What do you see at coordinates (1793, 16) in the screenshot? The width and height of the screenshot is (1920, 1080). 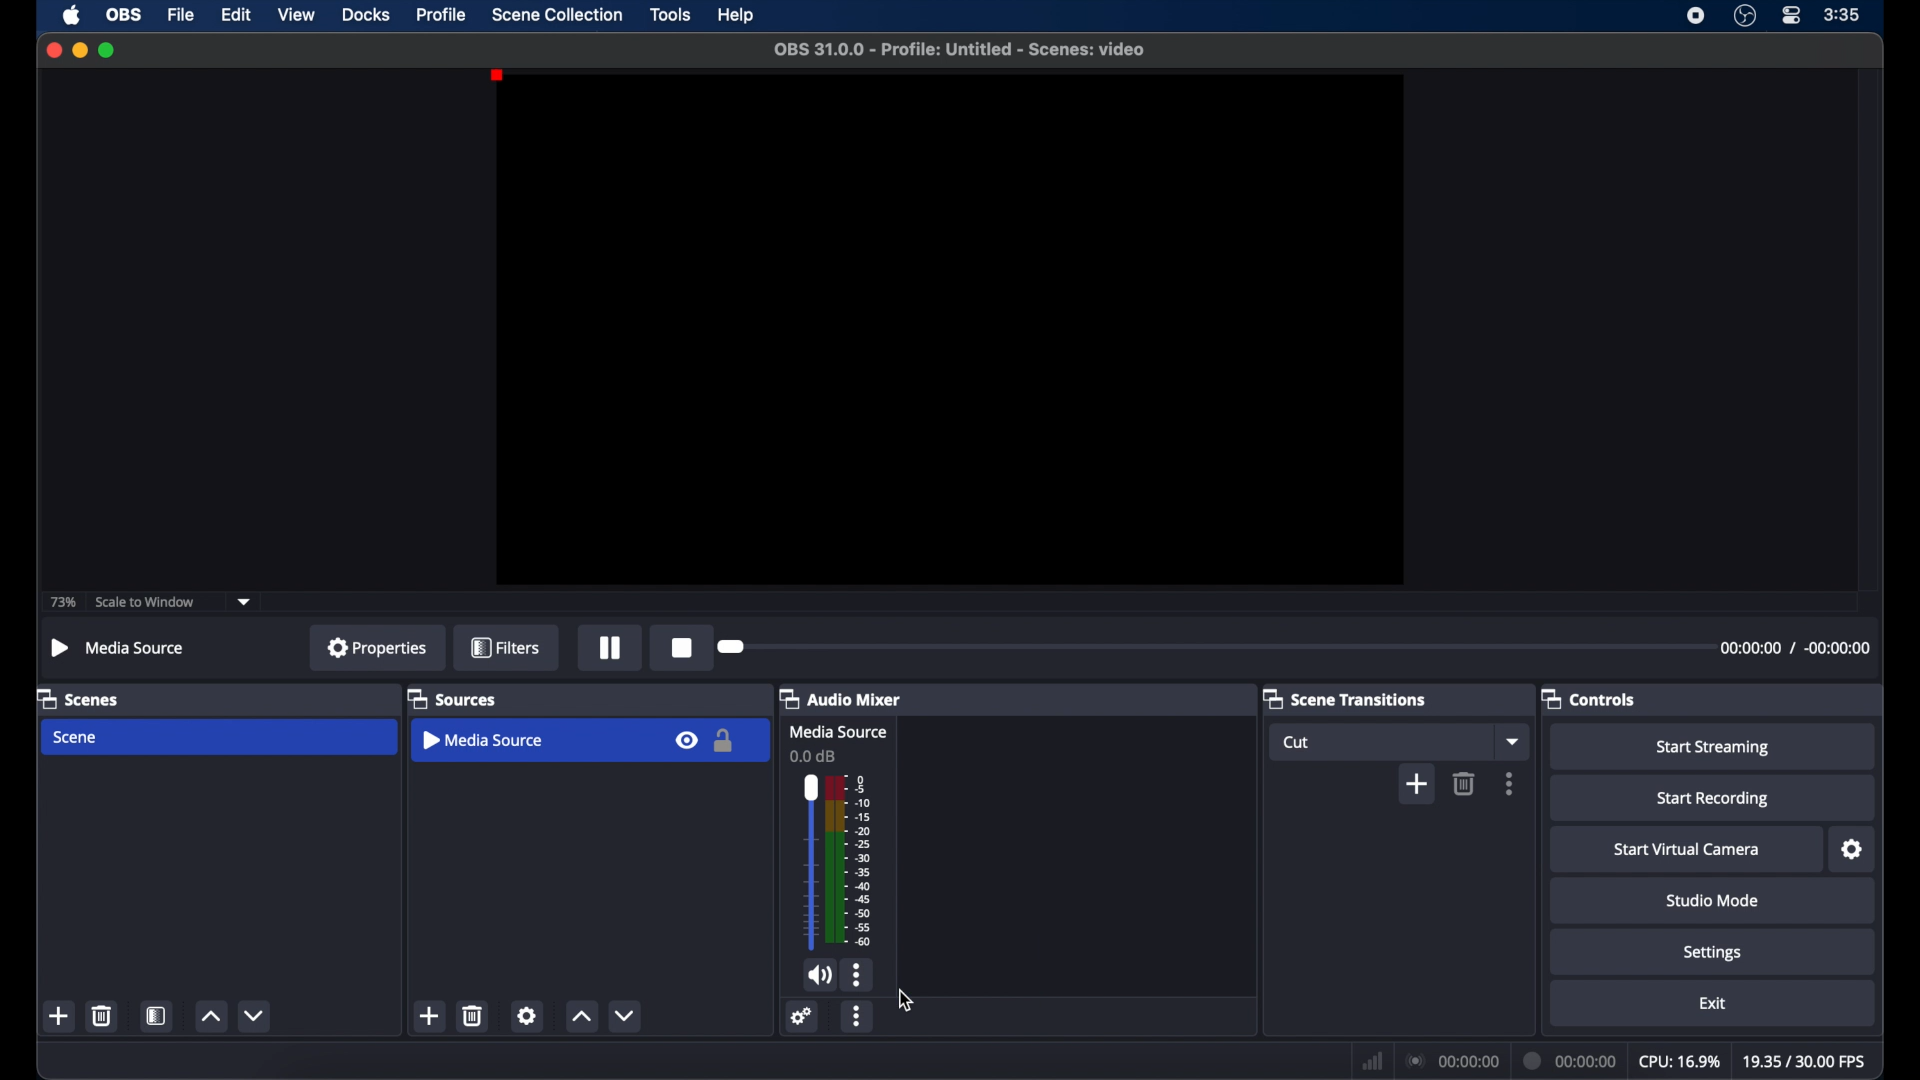 I see `control center` at bounding box center [1793, 16].